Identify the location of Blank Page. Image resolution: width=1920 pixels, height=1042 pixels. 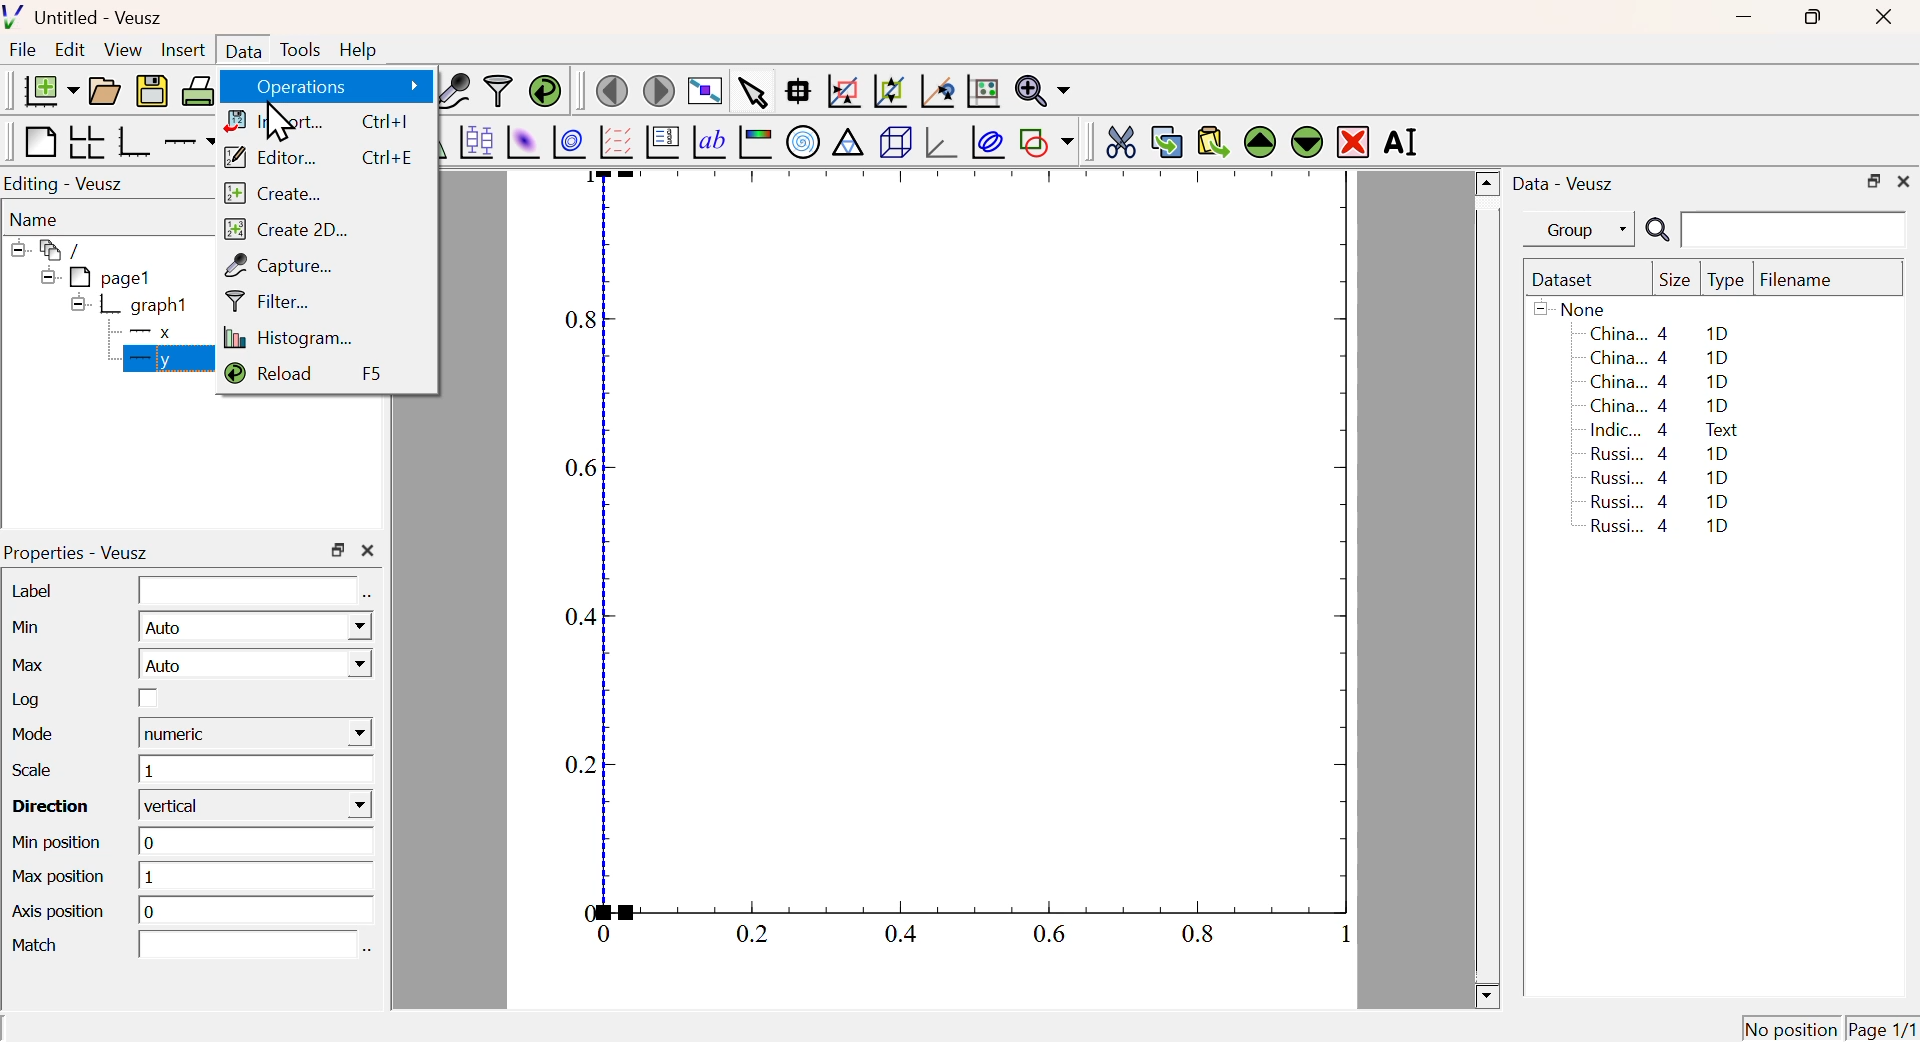
(38, 143).